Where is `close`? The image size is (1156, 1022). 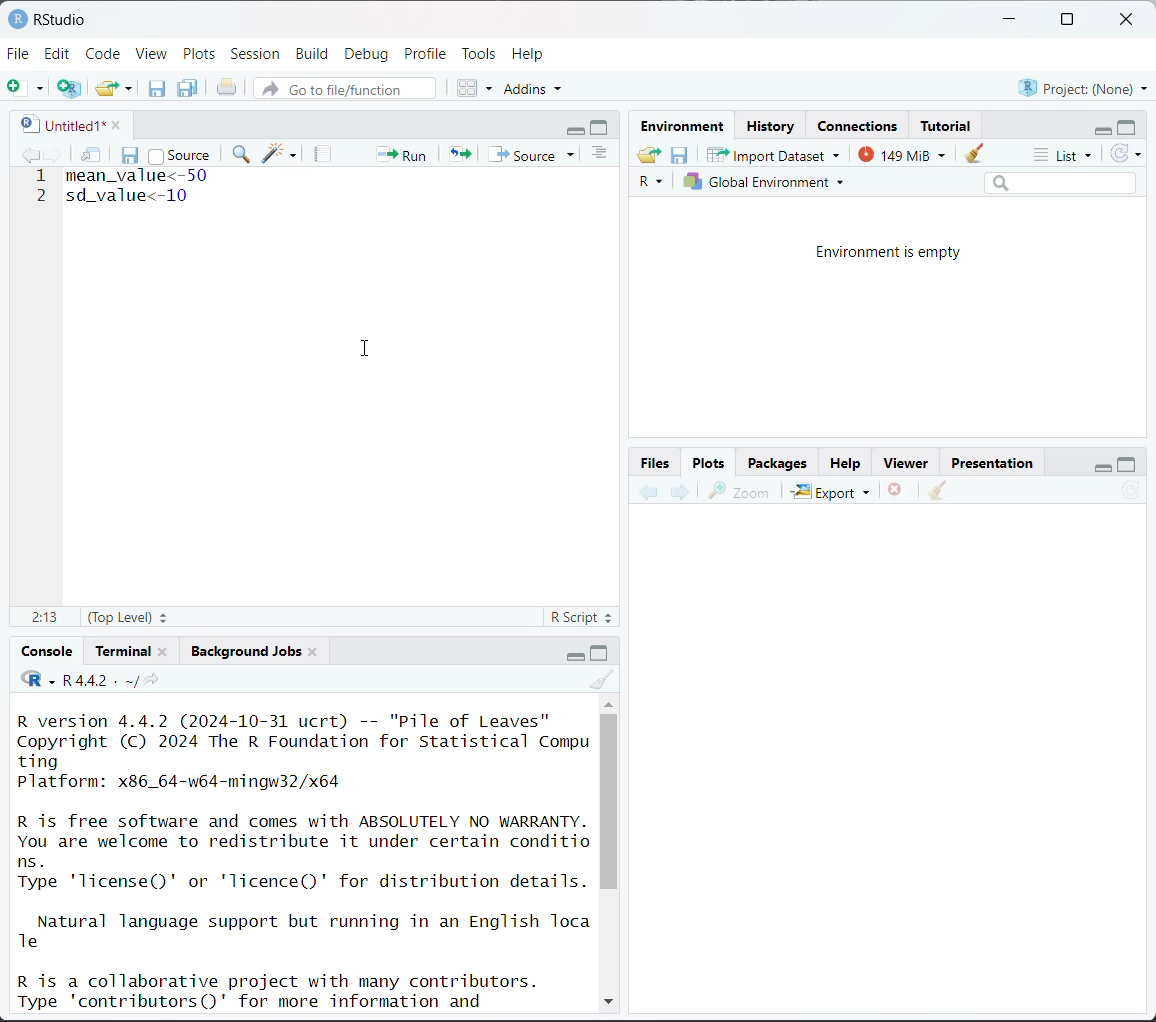
close is located at coordinates (111, 123).